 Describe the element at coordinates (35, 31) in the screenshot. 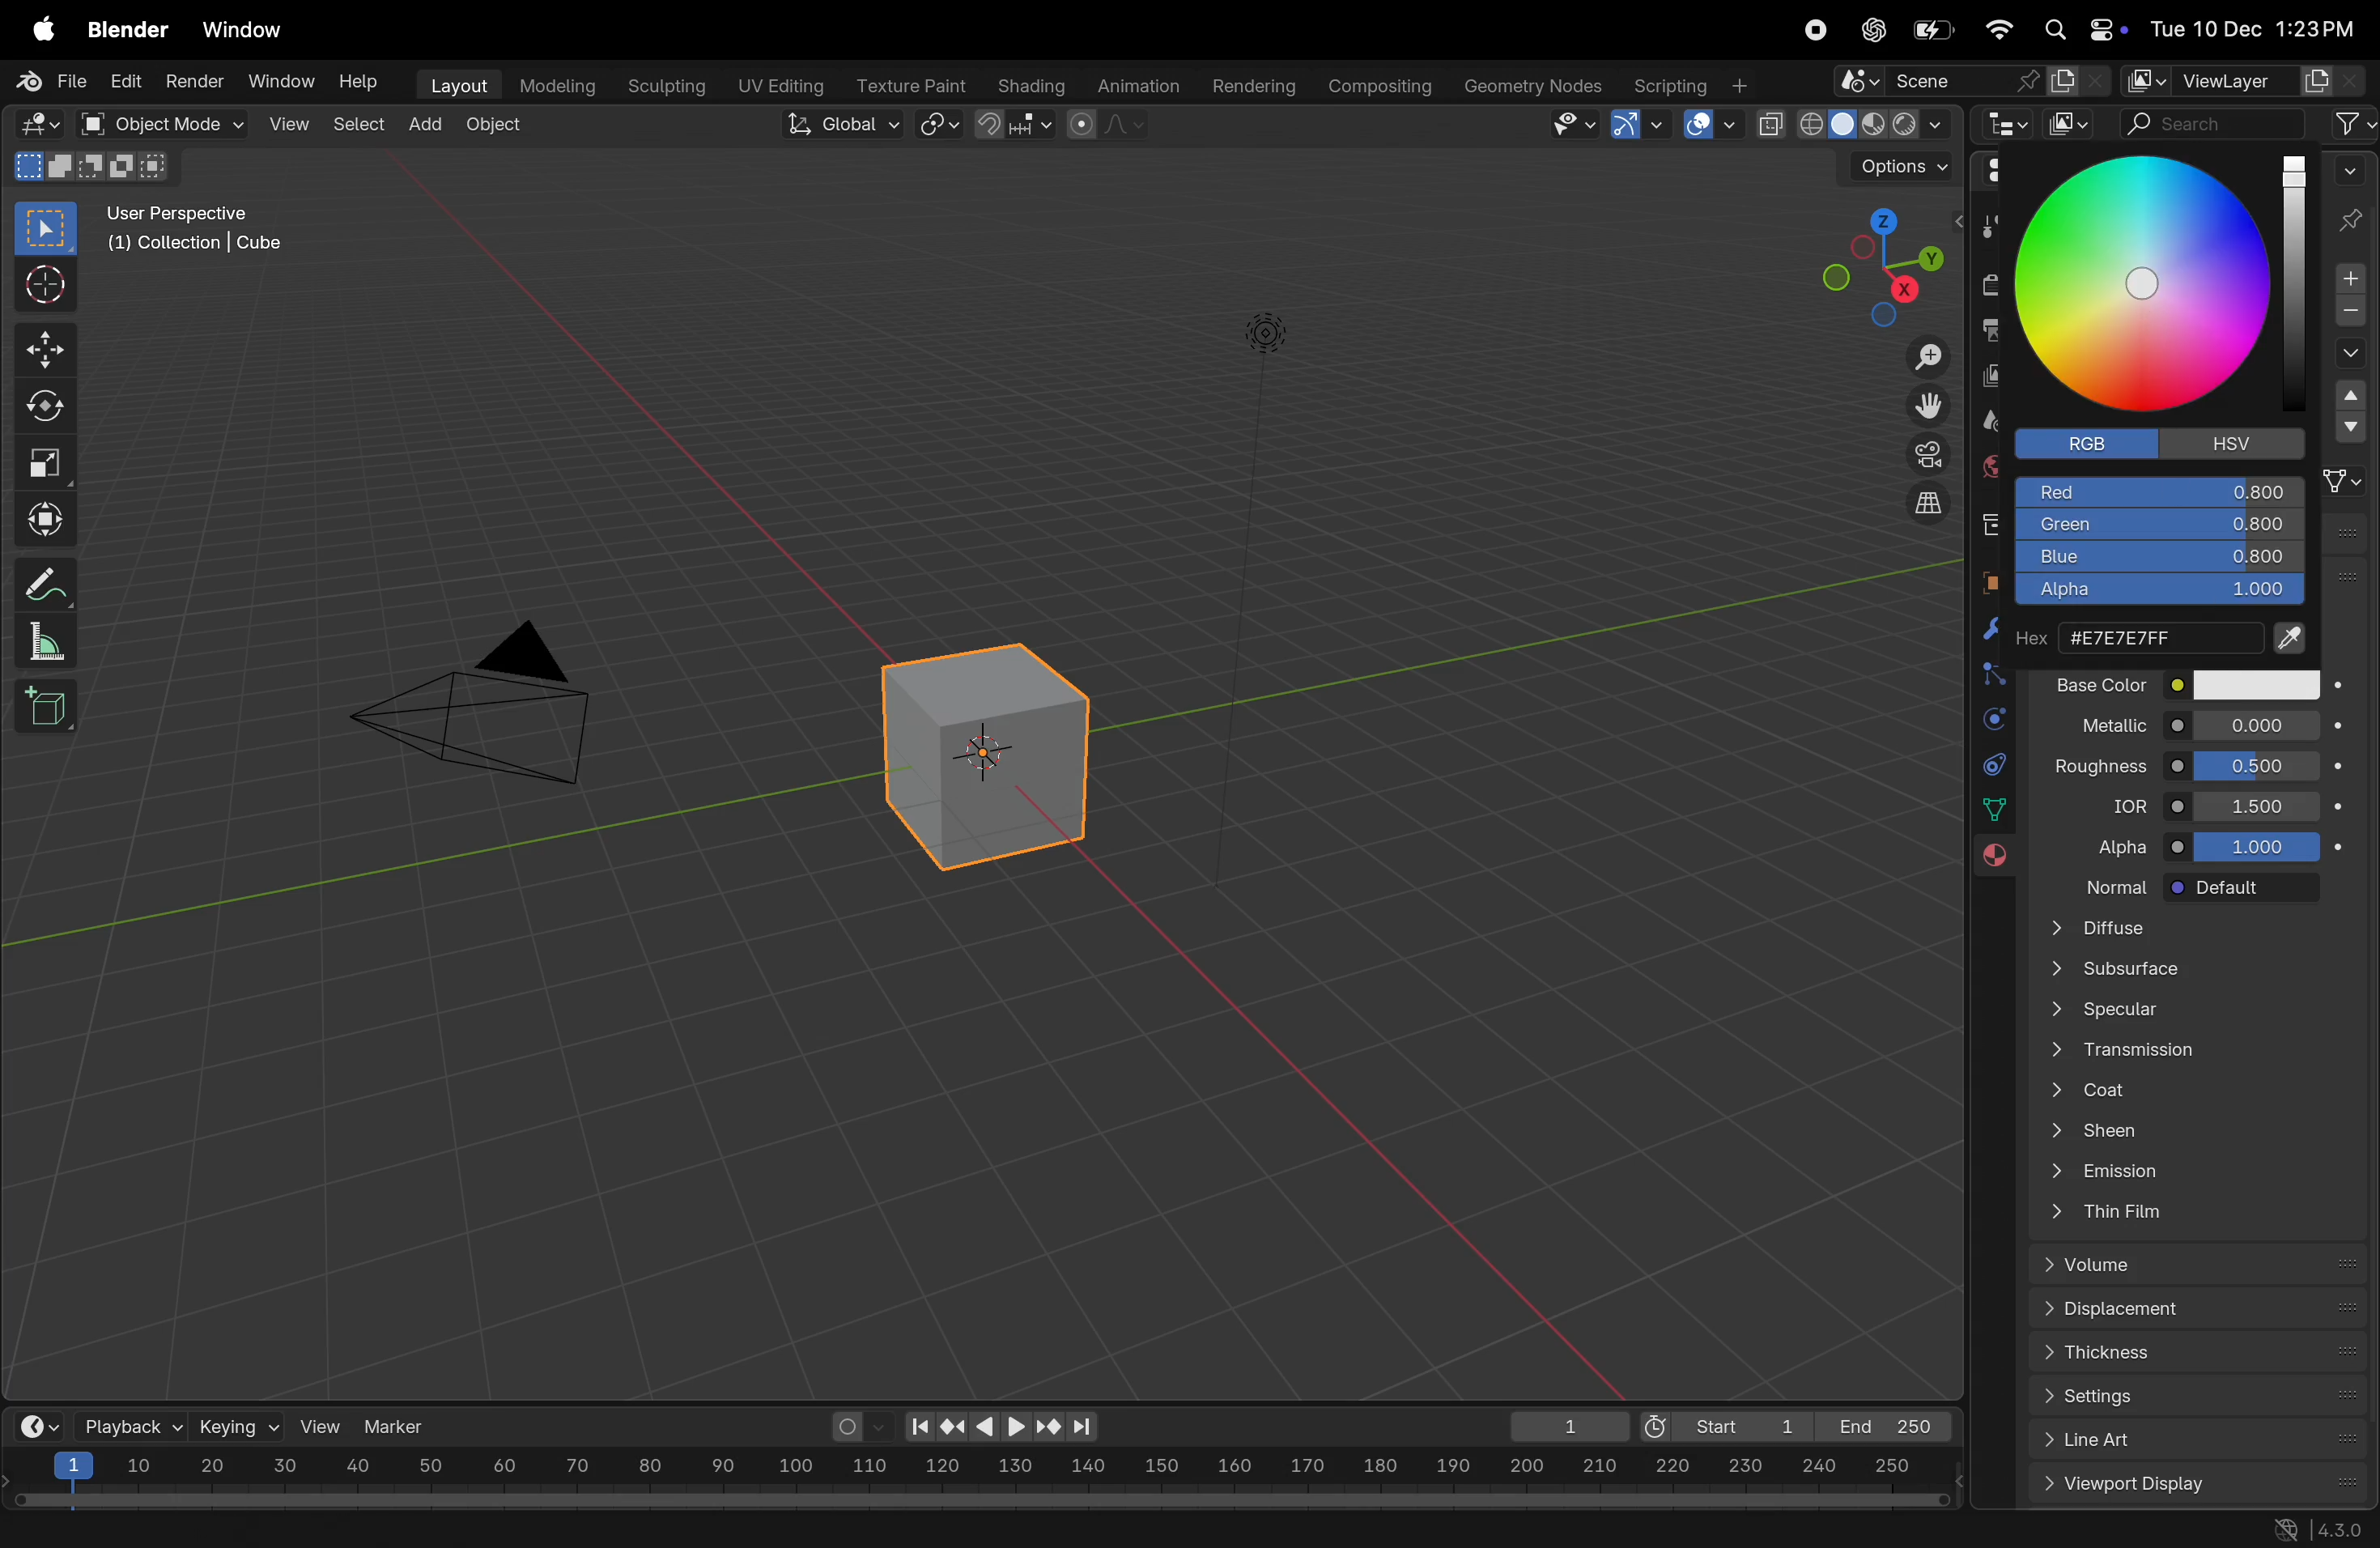

I see `apple menu` at that location.